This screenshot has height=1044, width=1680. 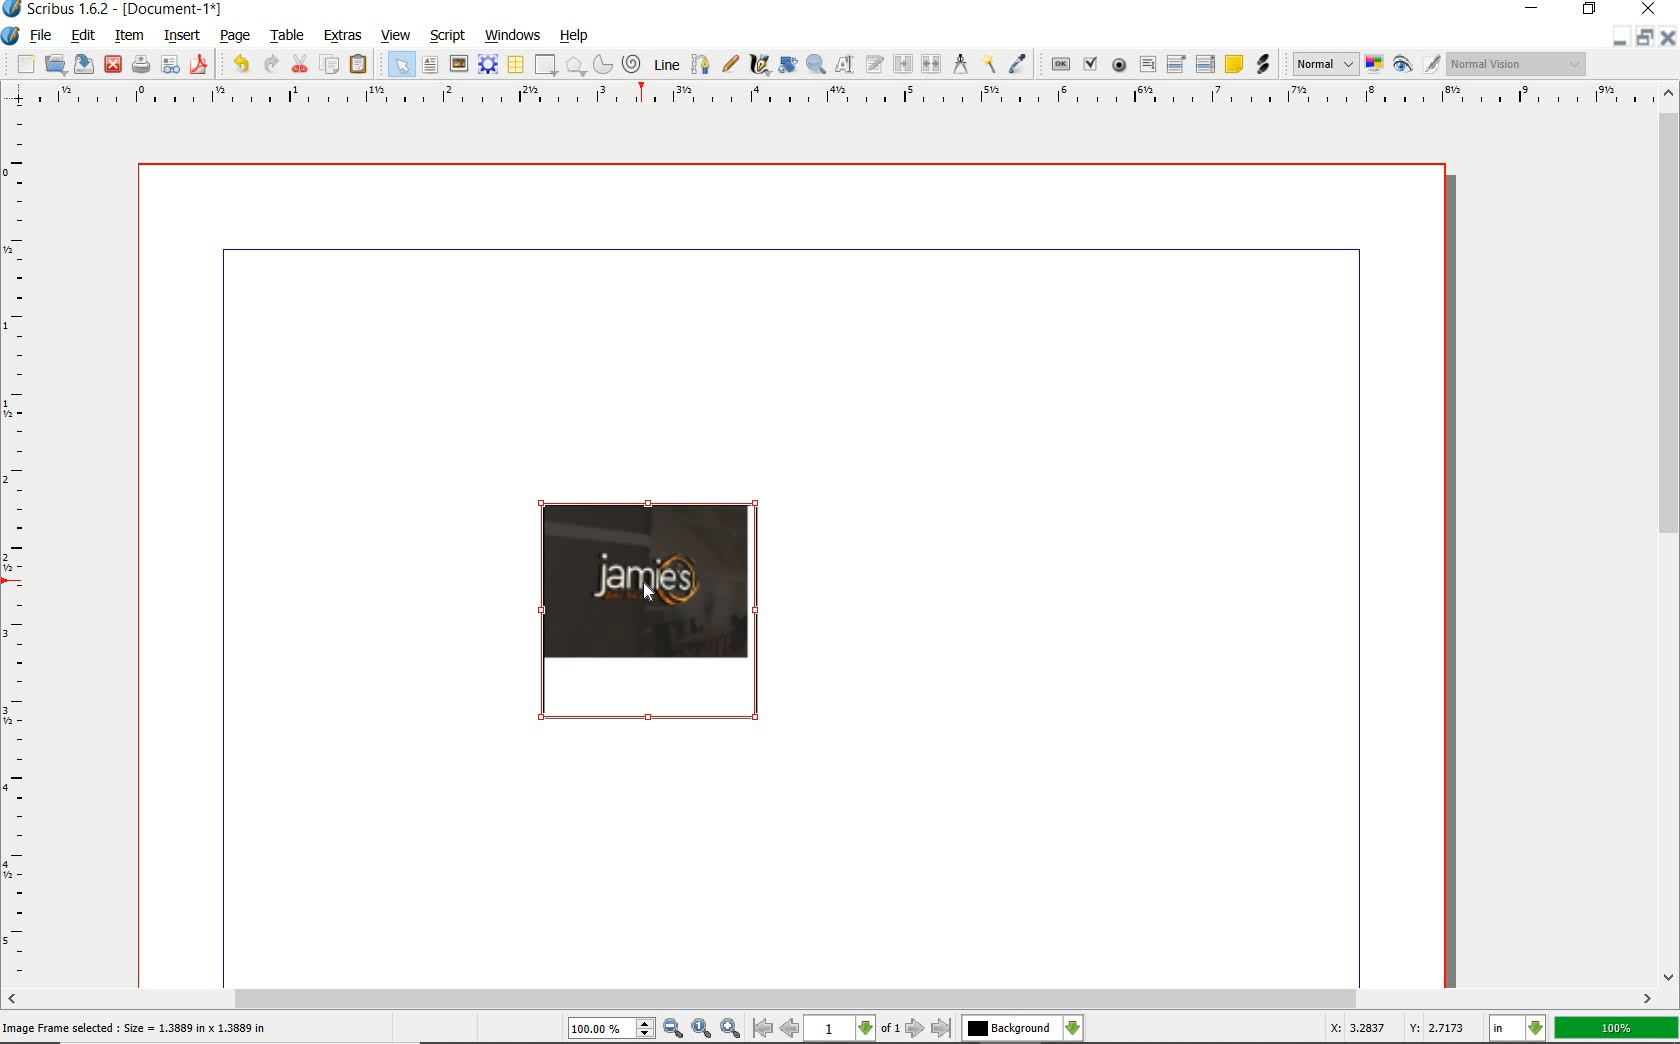 I want to click on ruler, so click(x=21, y=545).